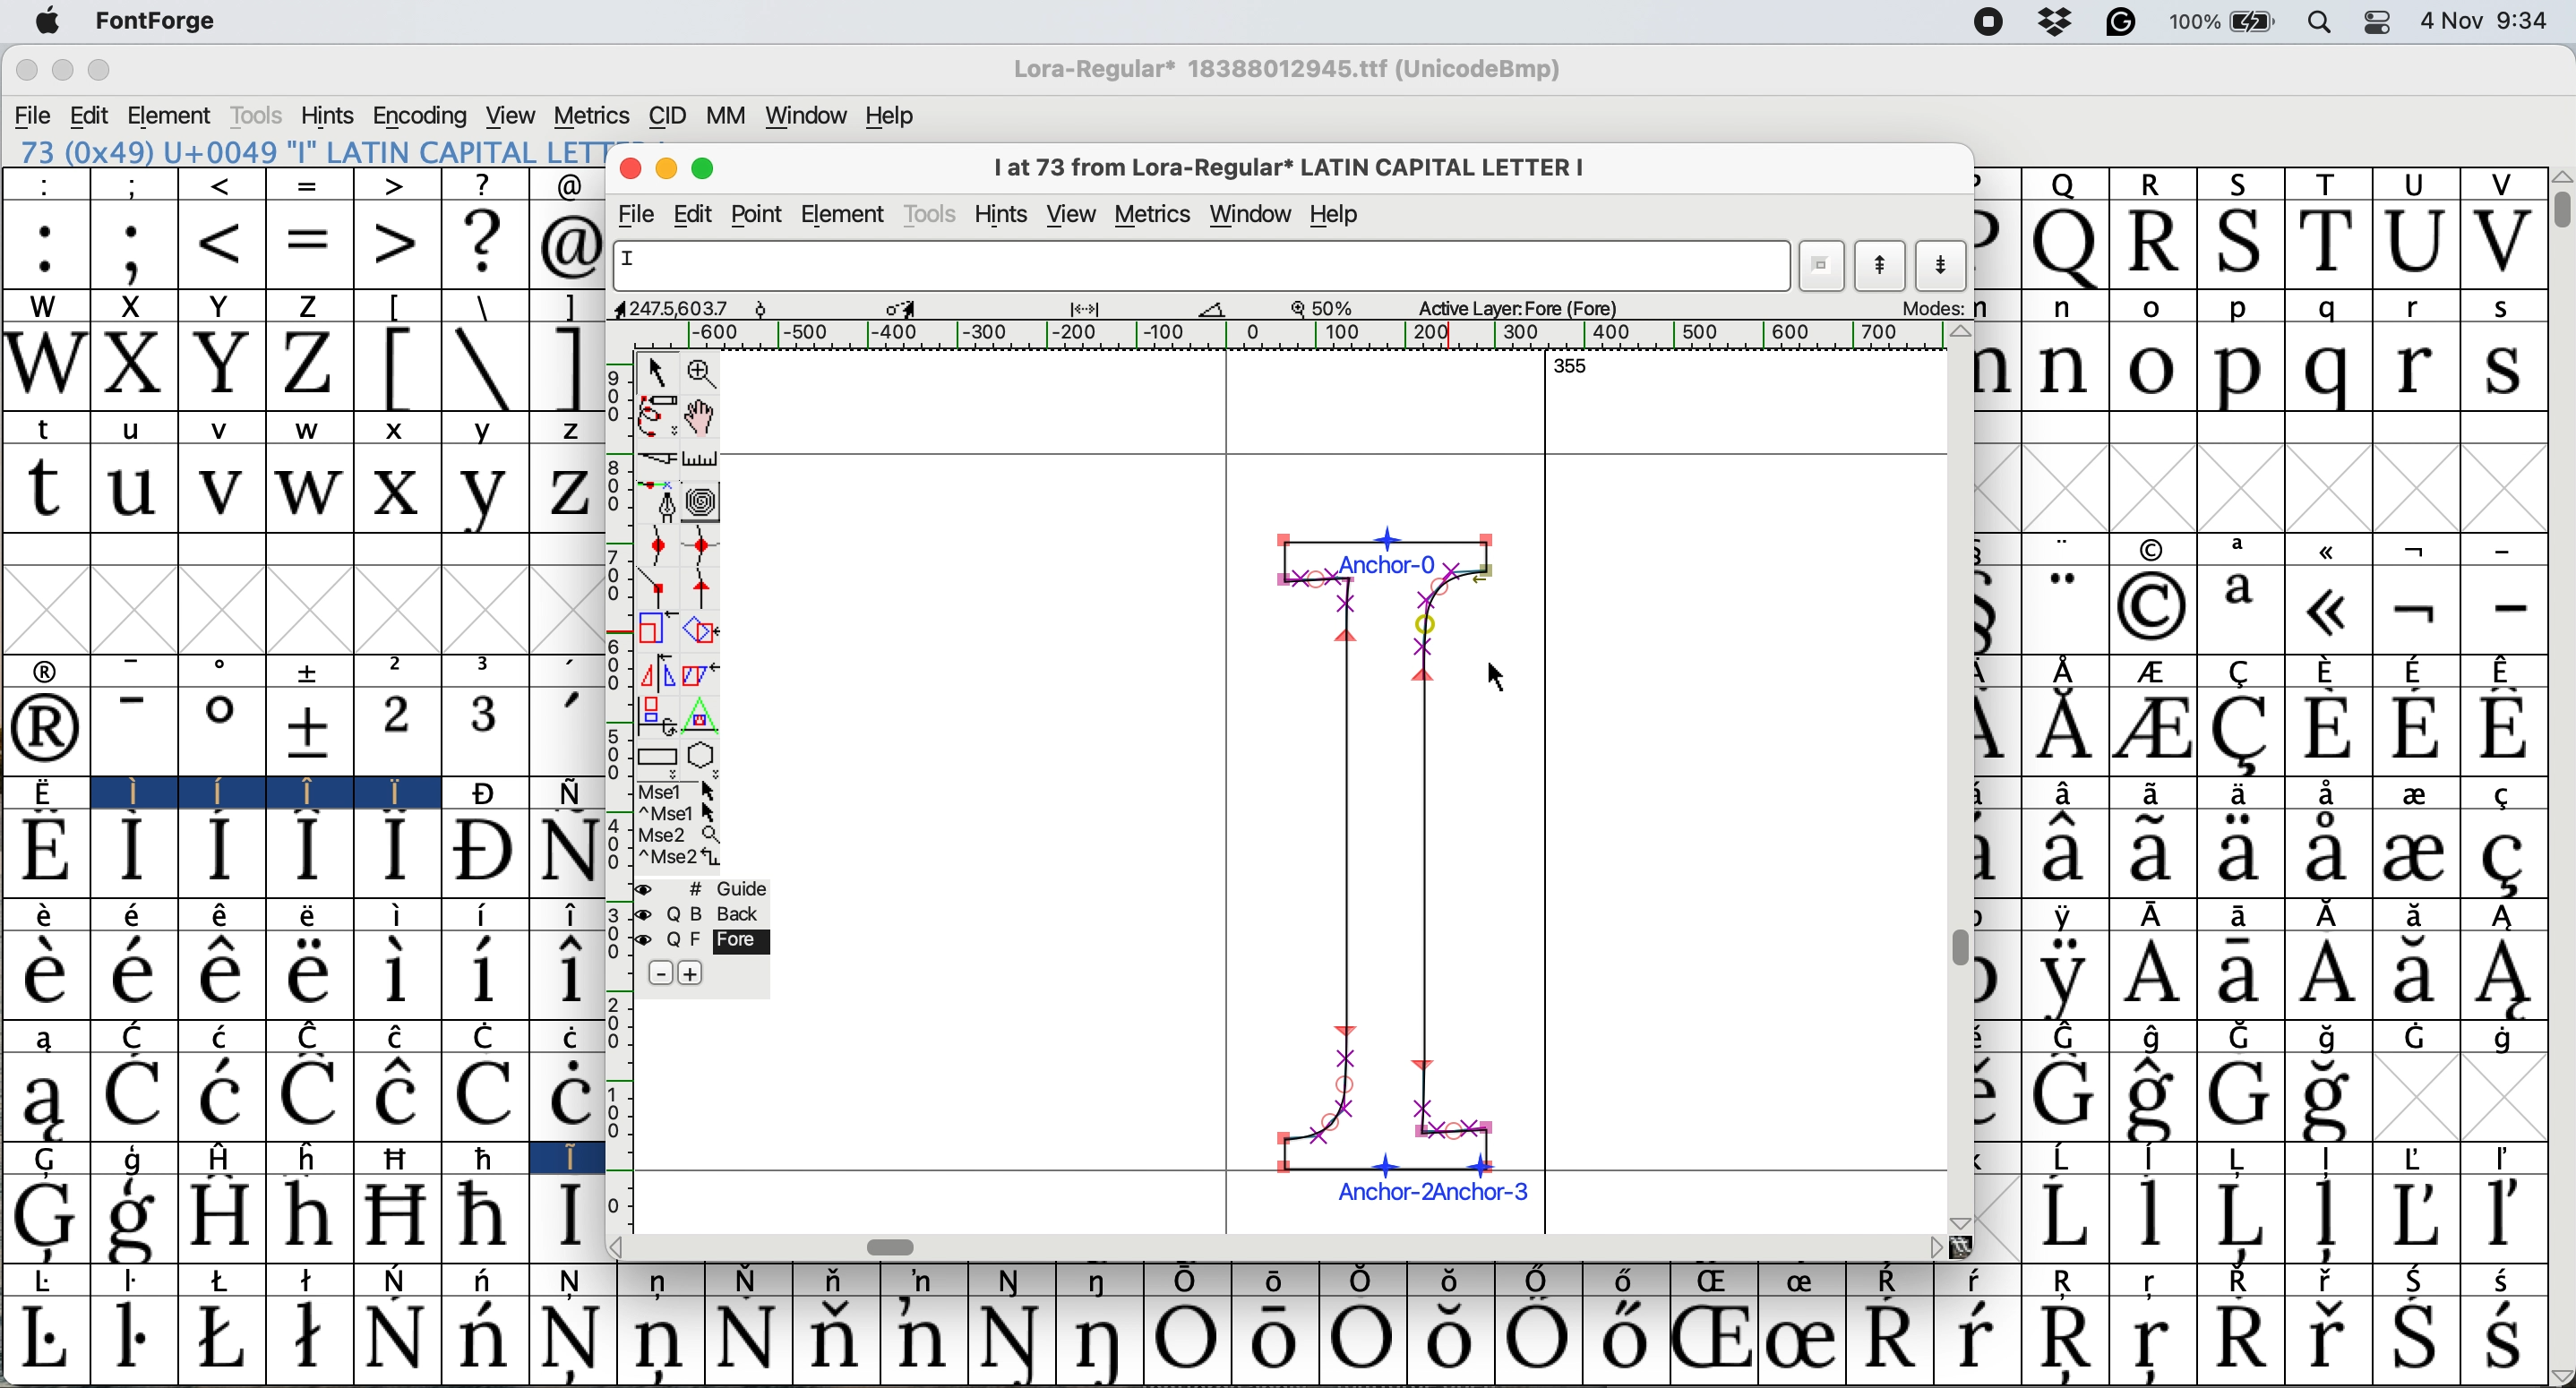 The image size is (2576, 1388). What do you see at coordinates (1446, 1280) in the screenshot?
I see `Symbol` at bounding box center [1446, 1280].